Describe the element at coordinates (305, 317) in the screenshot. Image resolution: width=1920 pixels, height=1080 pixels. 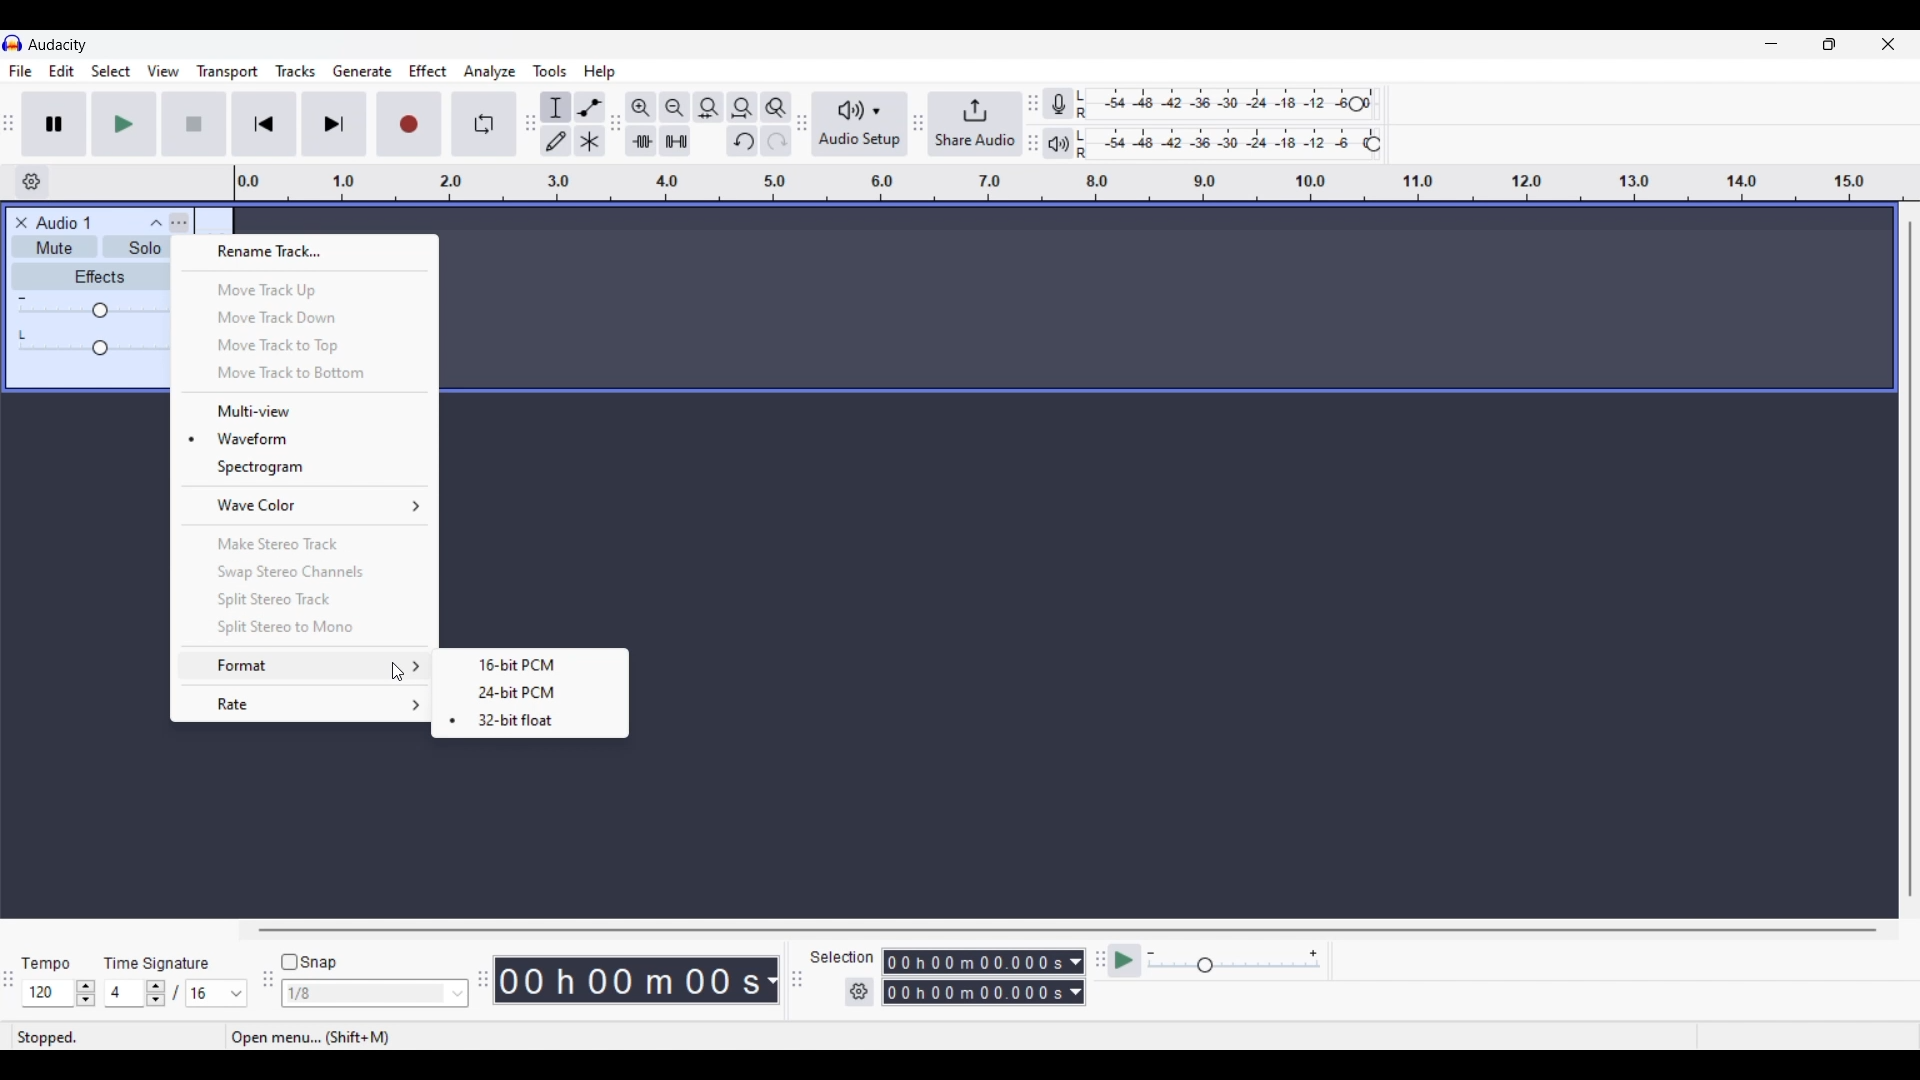
I see `Move track down` at that location.